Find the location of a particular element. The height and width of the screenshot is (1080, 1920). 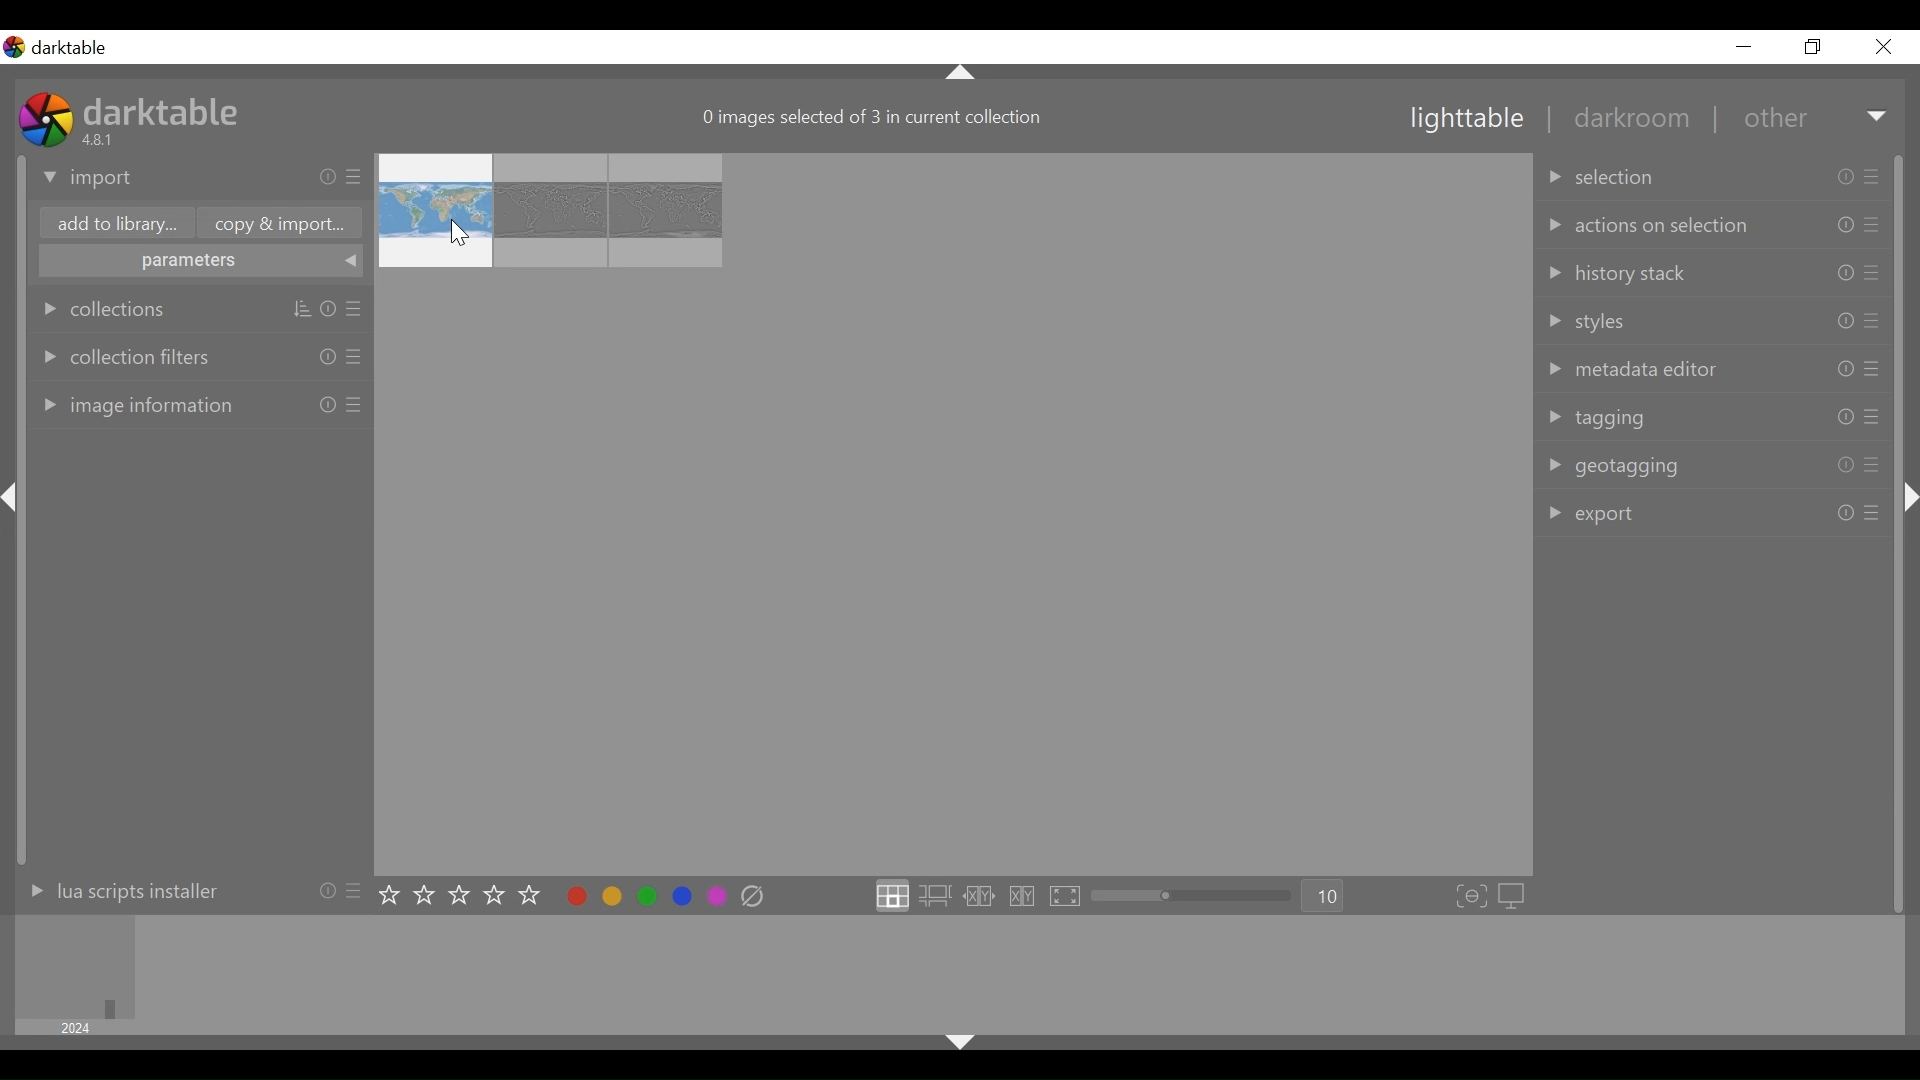

click to enter file manager layout is located at coordinates (892, 895).